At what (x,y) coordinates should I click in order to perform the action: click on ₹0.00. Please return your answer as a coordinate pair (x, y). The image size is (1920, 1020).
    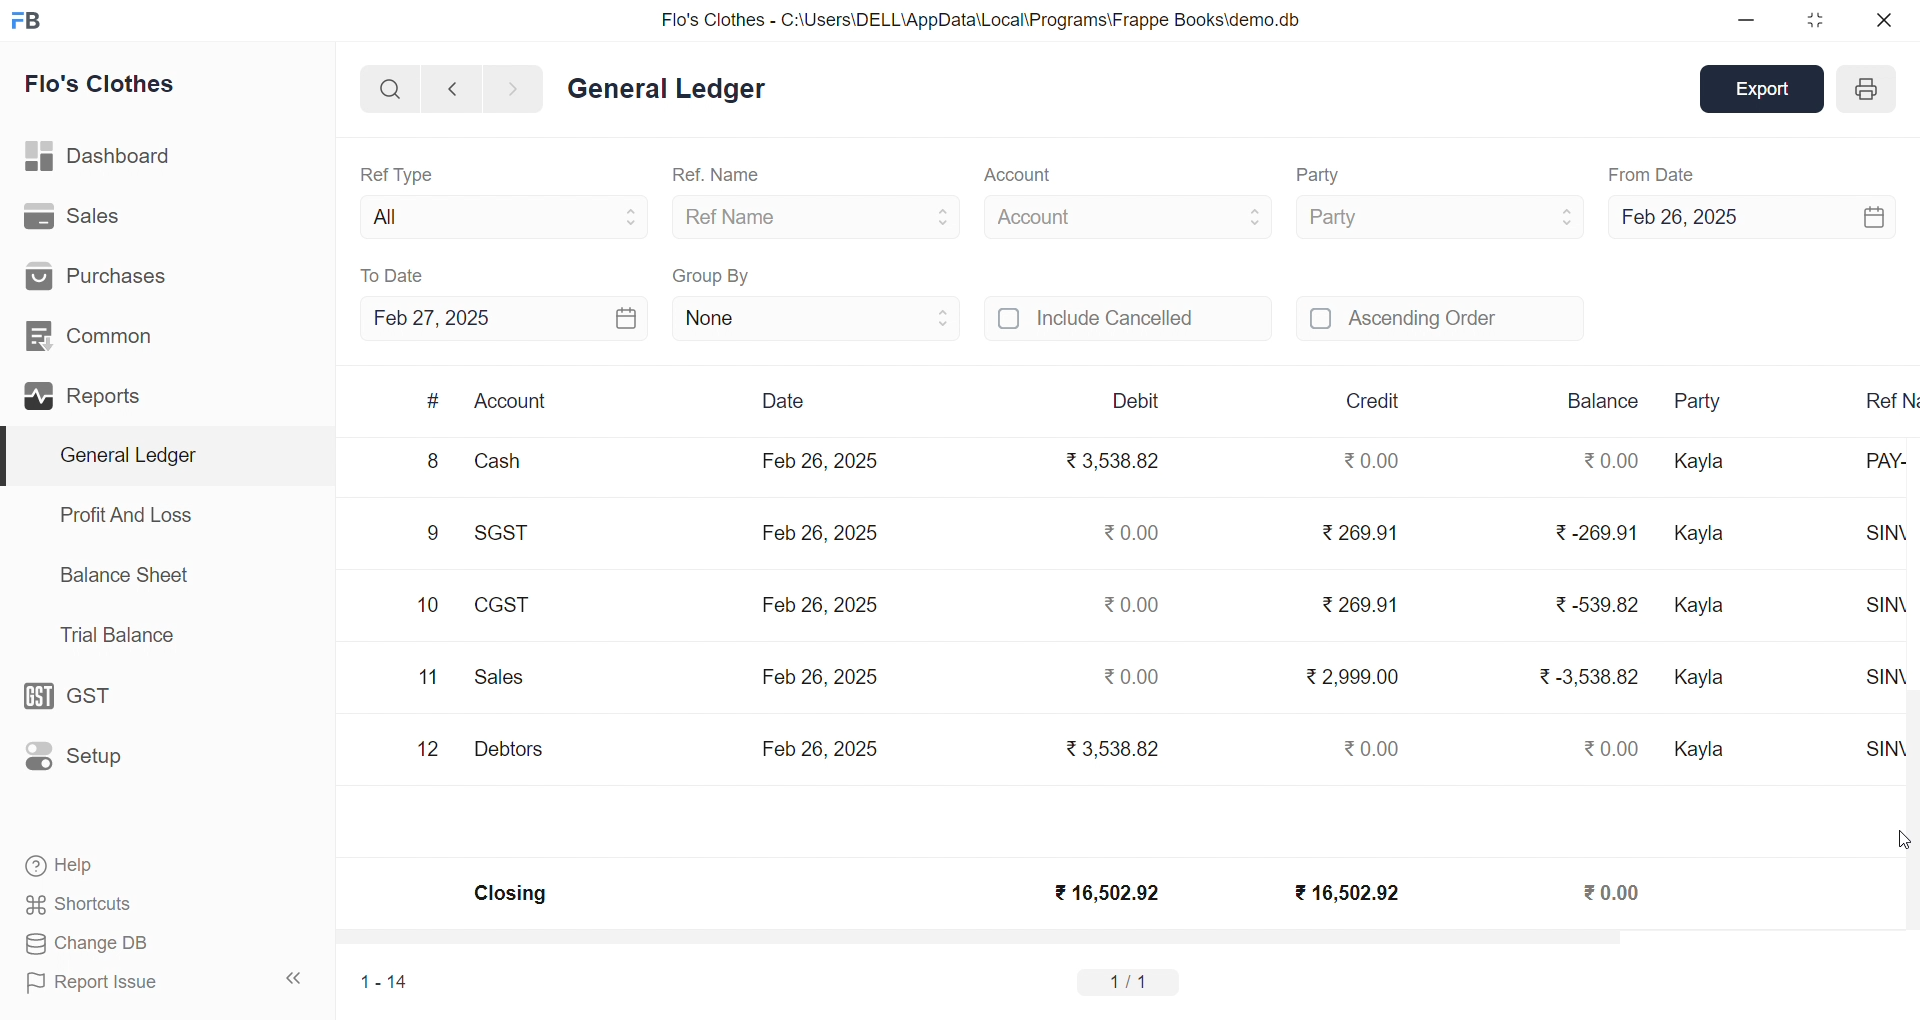
    Looking at the image, I should click on (1132, 605).